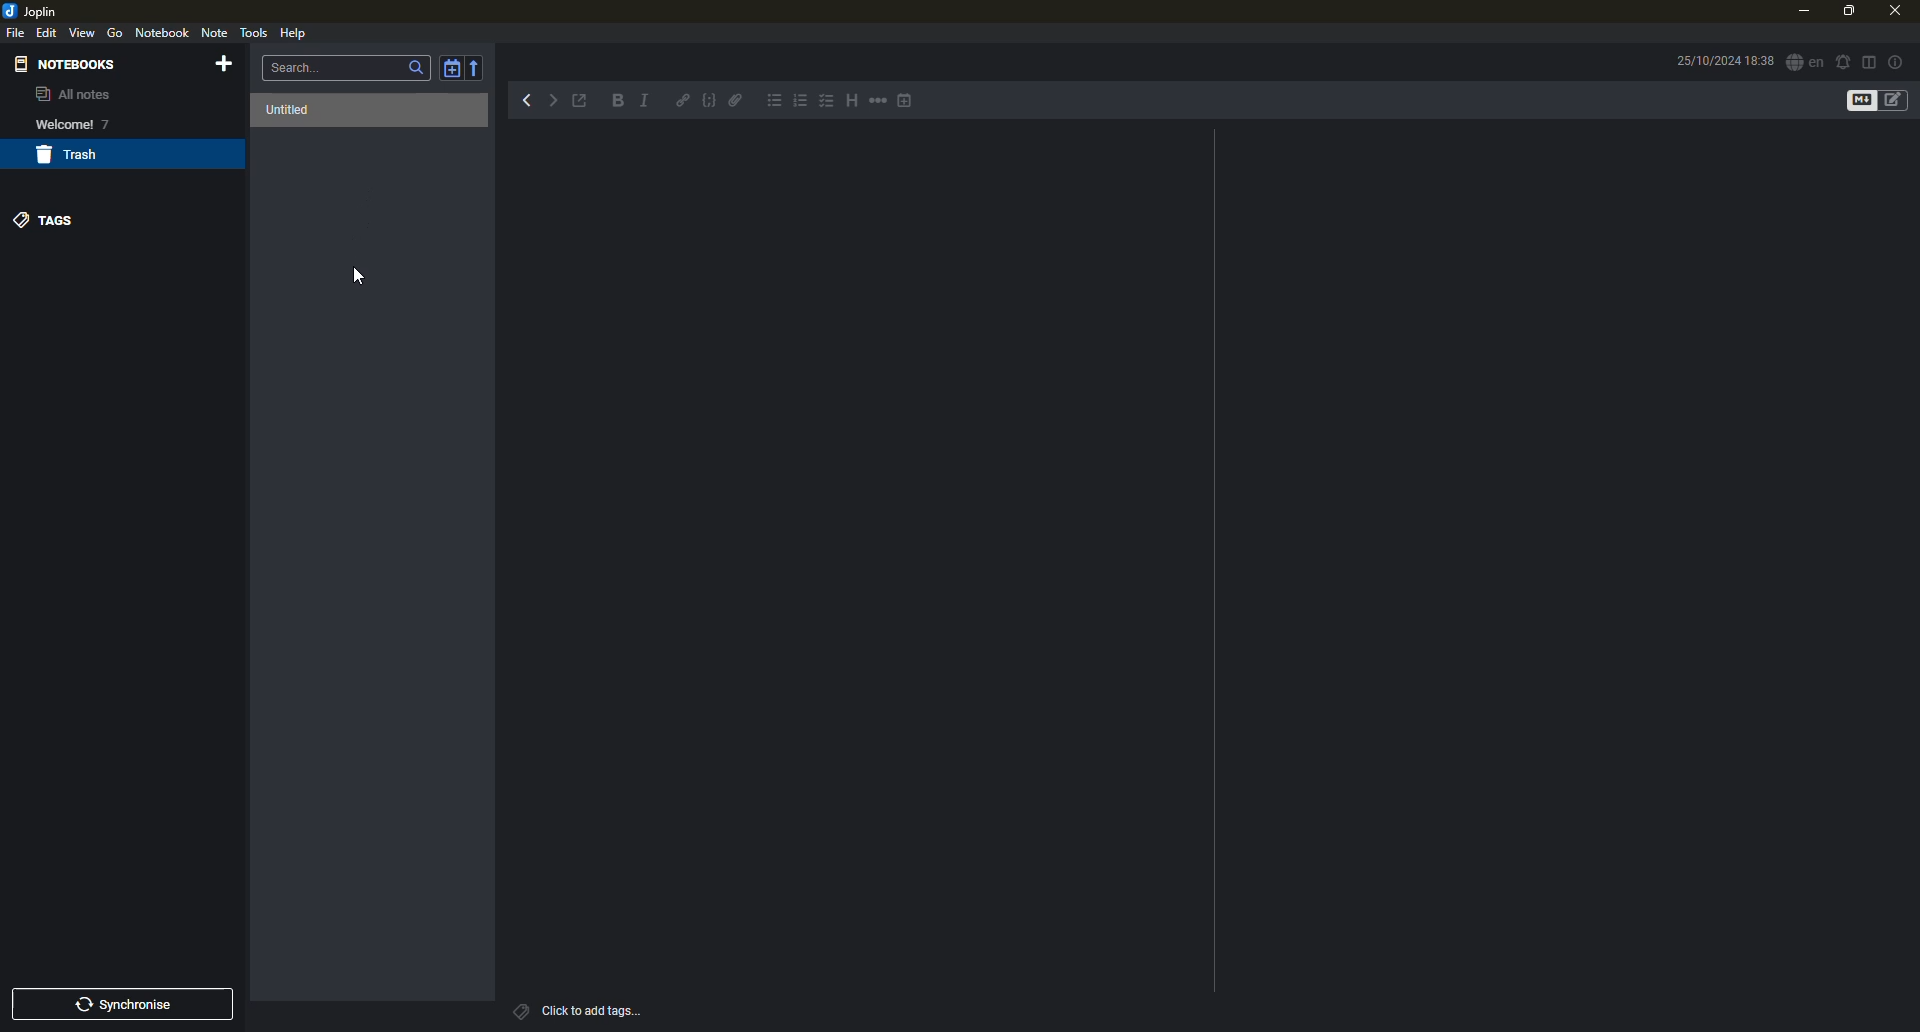 The image size is (1920, 1032). What do you see at coordinates (17, 33) in the screenshot?
I see `file` at bounding box center [17, 33].